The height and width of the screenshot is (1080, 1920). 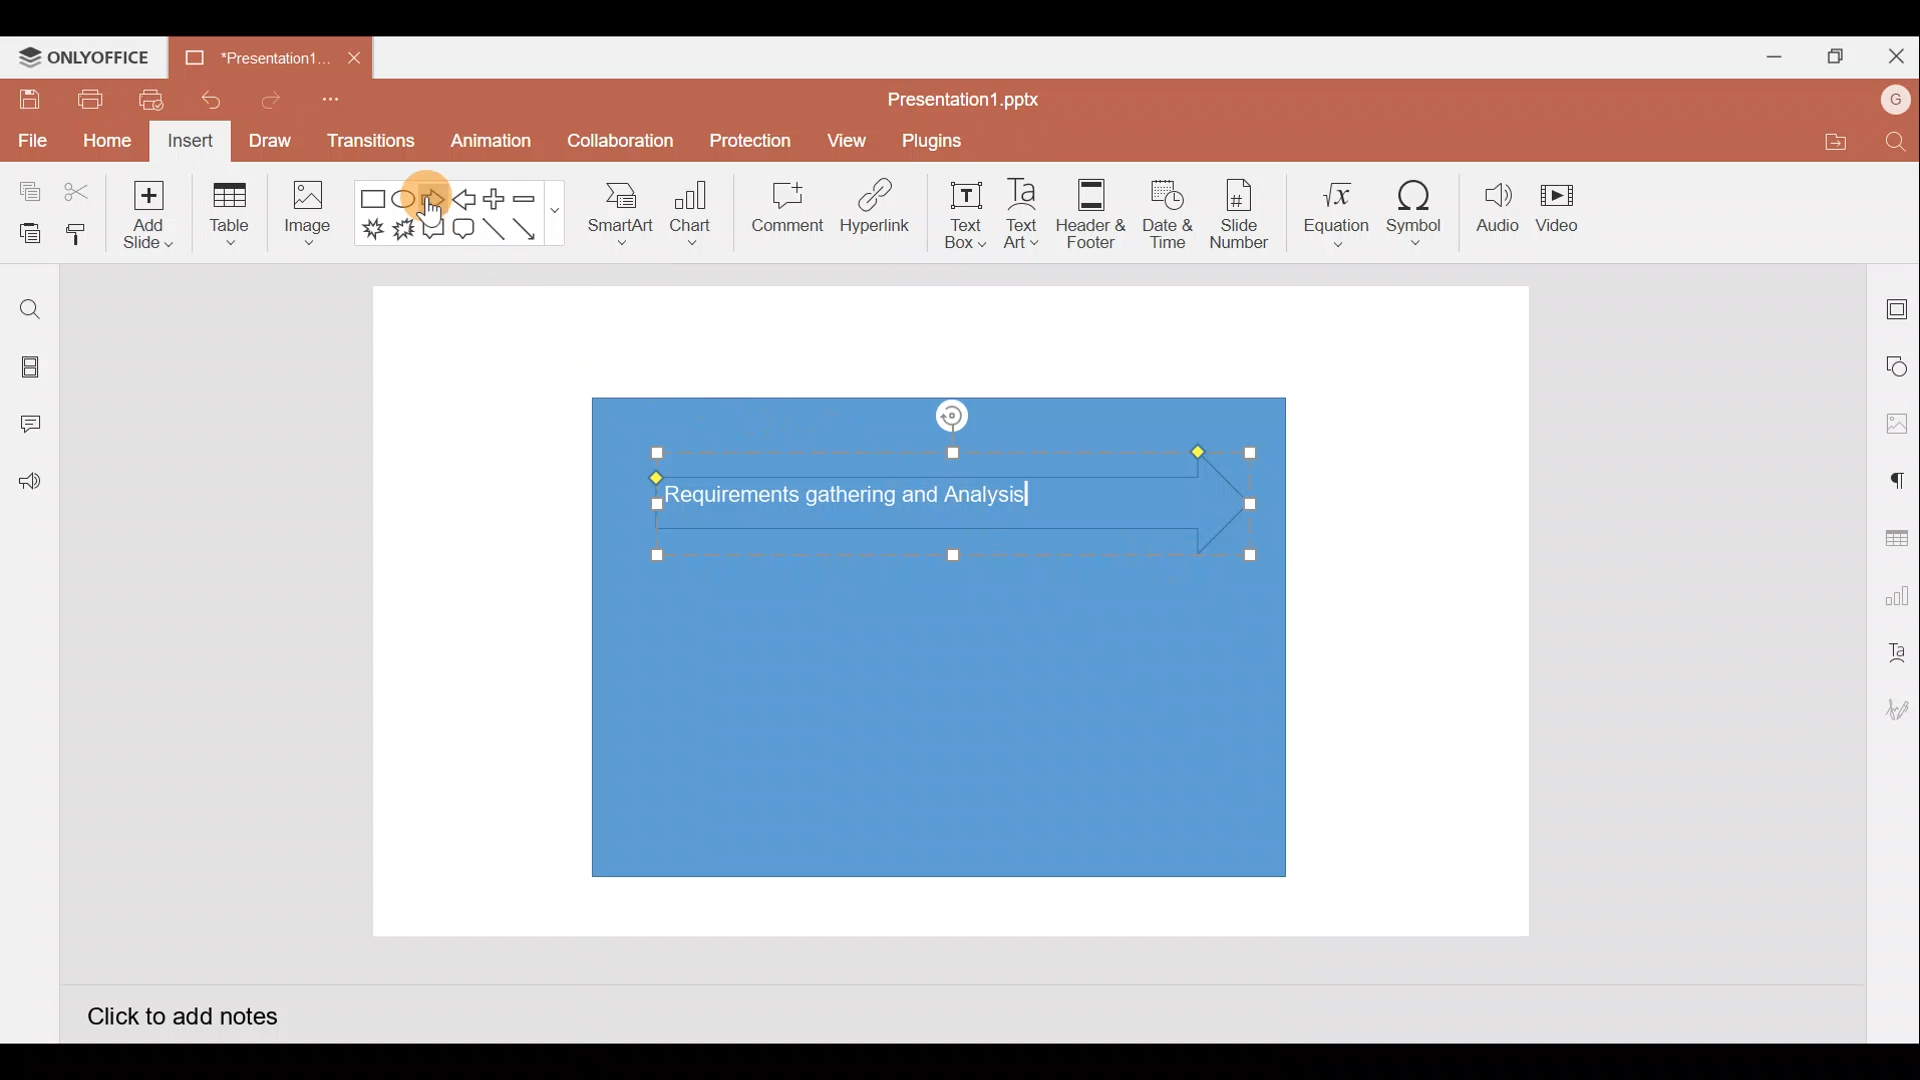 What do you see at coordinates (25, 235) in the screenshot?
I see `Paste` at bounding box center [25, 235].